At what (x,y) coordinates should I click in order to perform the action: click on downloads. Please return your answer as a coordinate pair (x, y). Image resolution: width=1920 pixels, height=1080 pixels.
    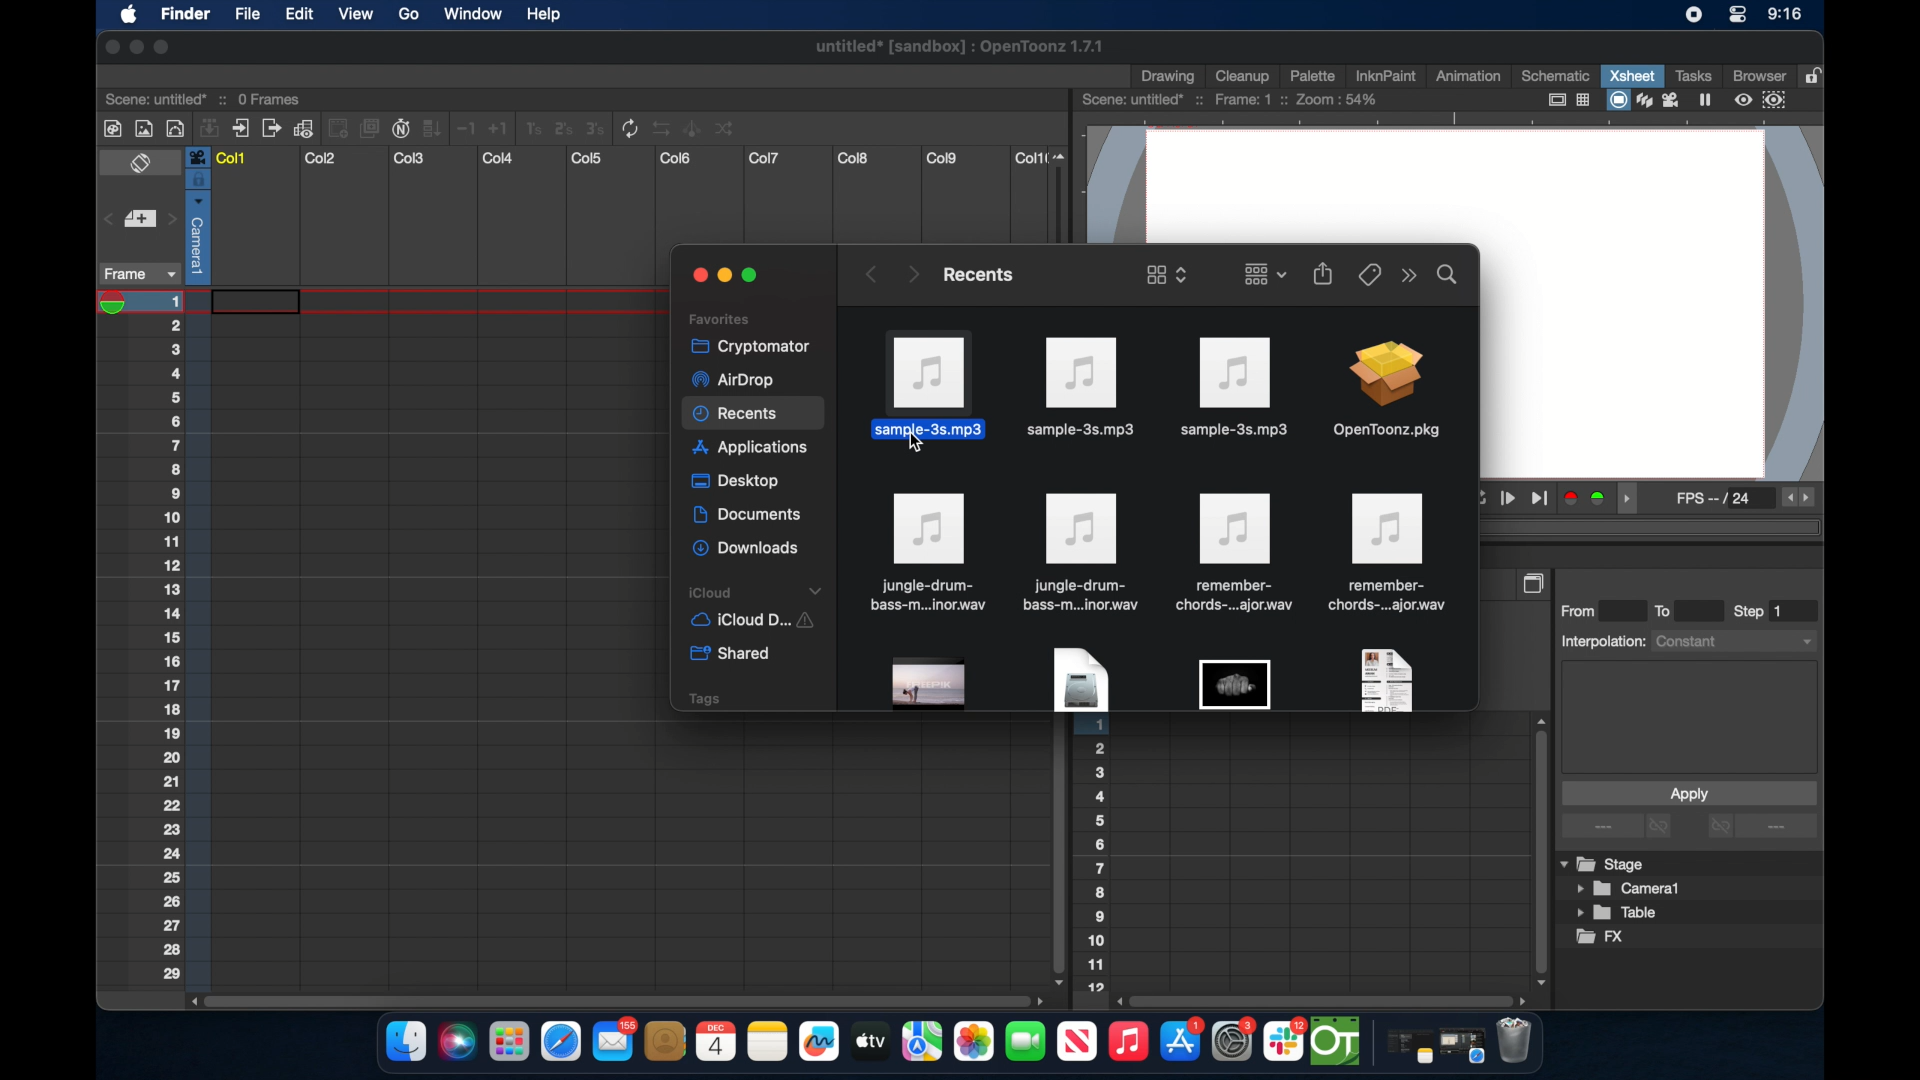
    Looking at the image, I should click on (748, 549).